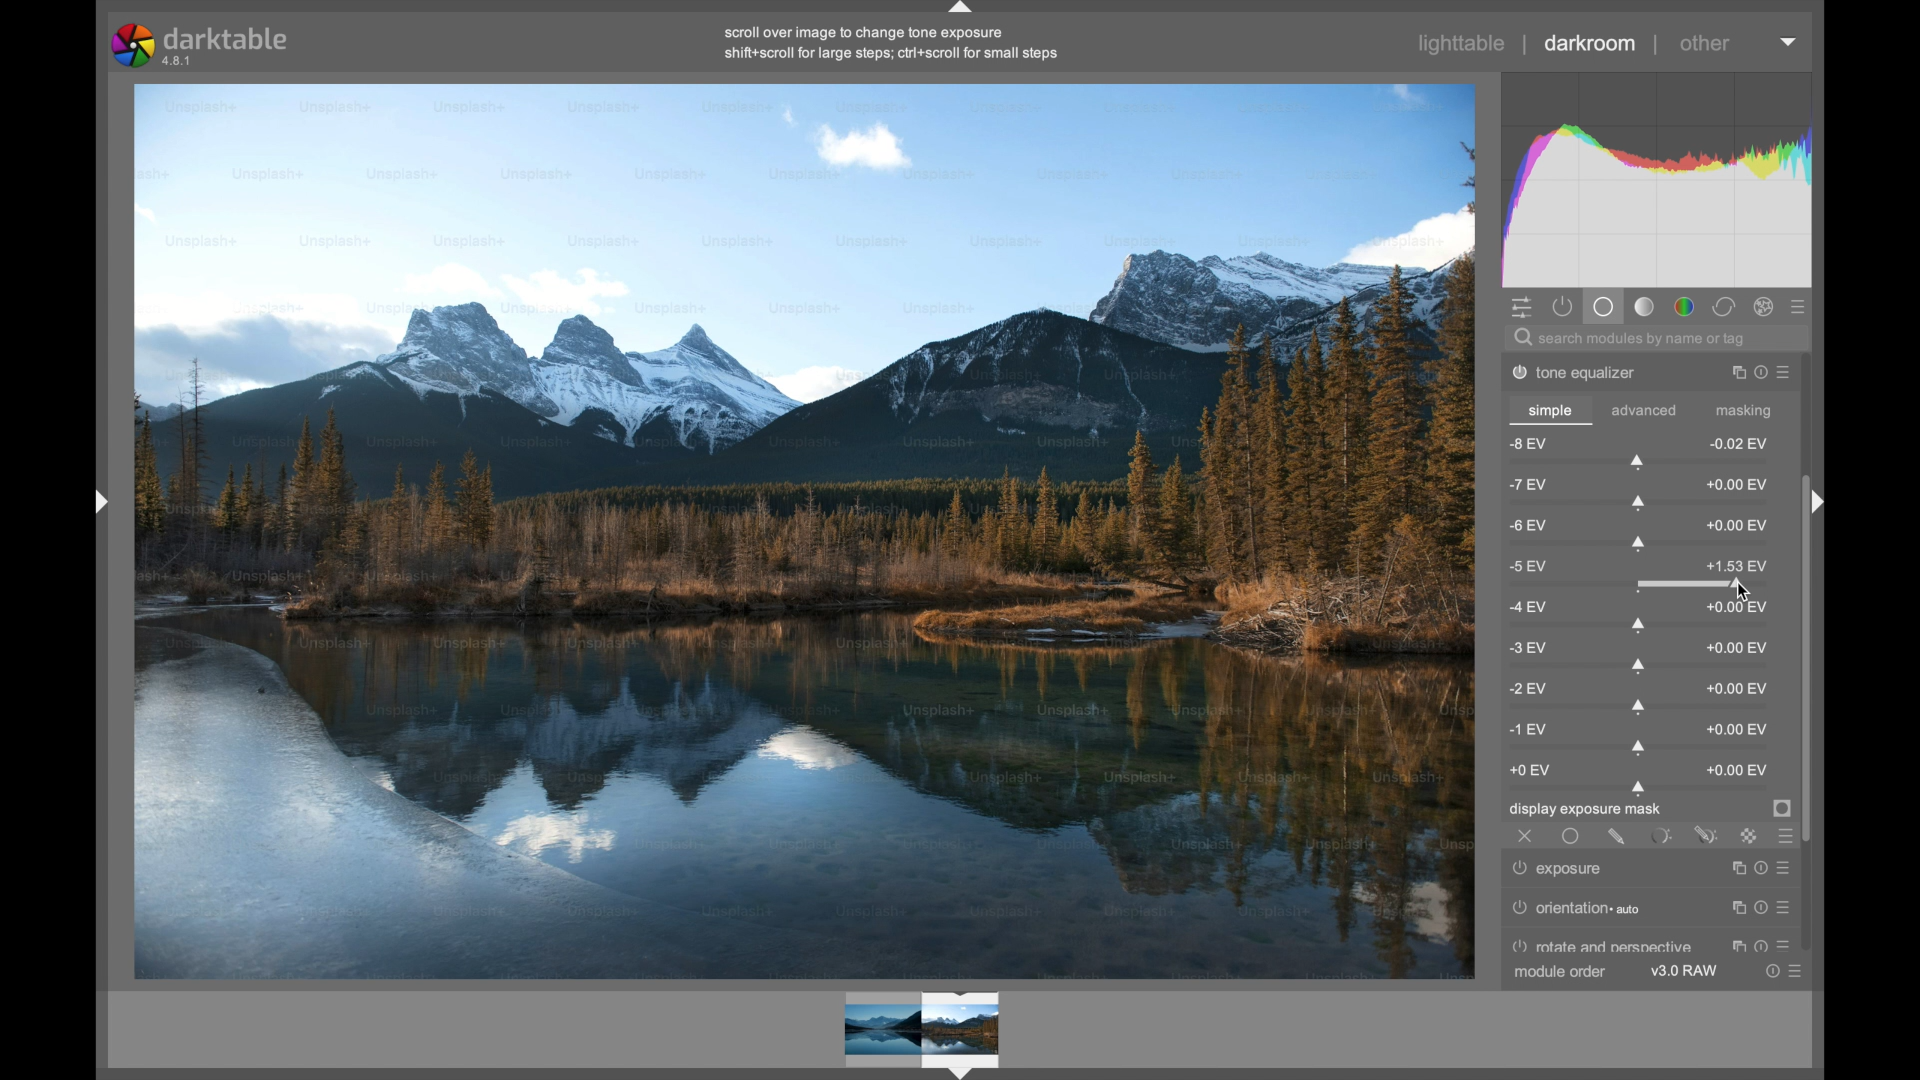 The height and width of the screenshot is (1080, 1920). What do you see at coordinates (1530, 526) in the screenshot?
I see `-6 ev` at bounding box center [1530, 526].